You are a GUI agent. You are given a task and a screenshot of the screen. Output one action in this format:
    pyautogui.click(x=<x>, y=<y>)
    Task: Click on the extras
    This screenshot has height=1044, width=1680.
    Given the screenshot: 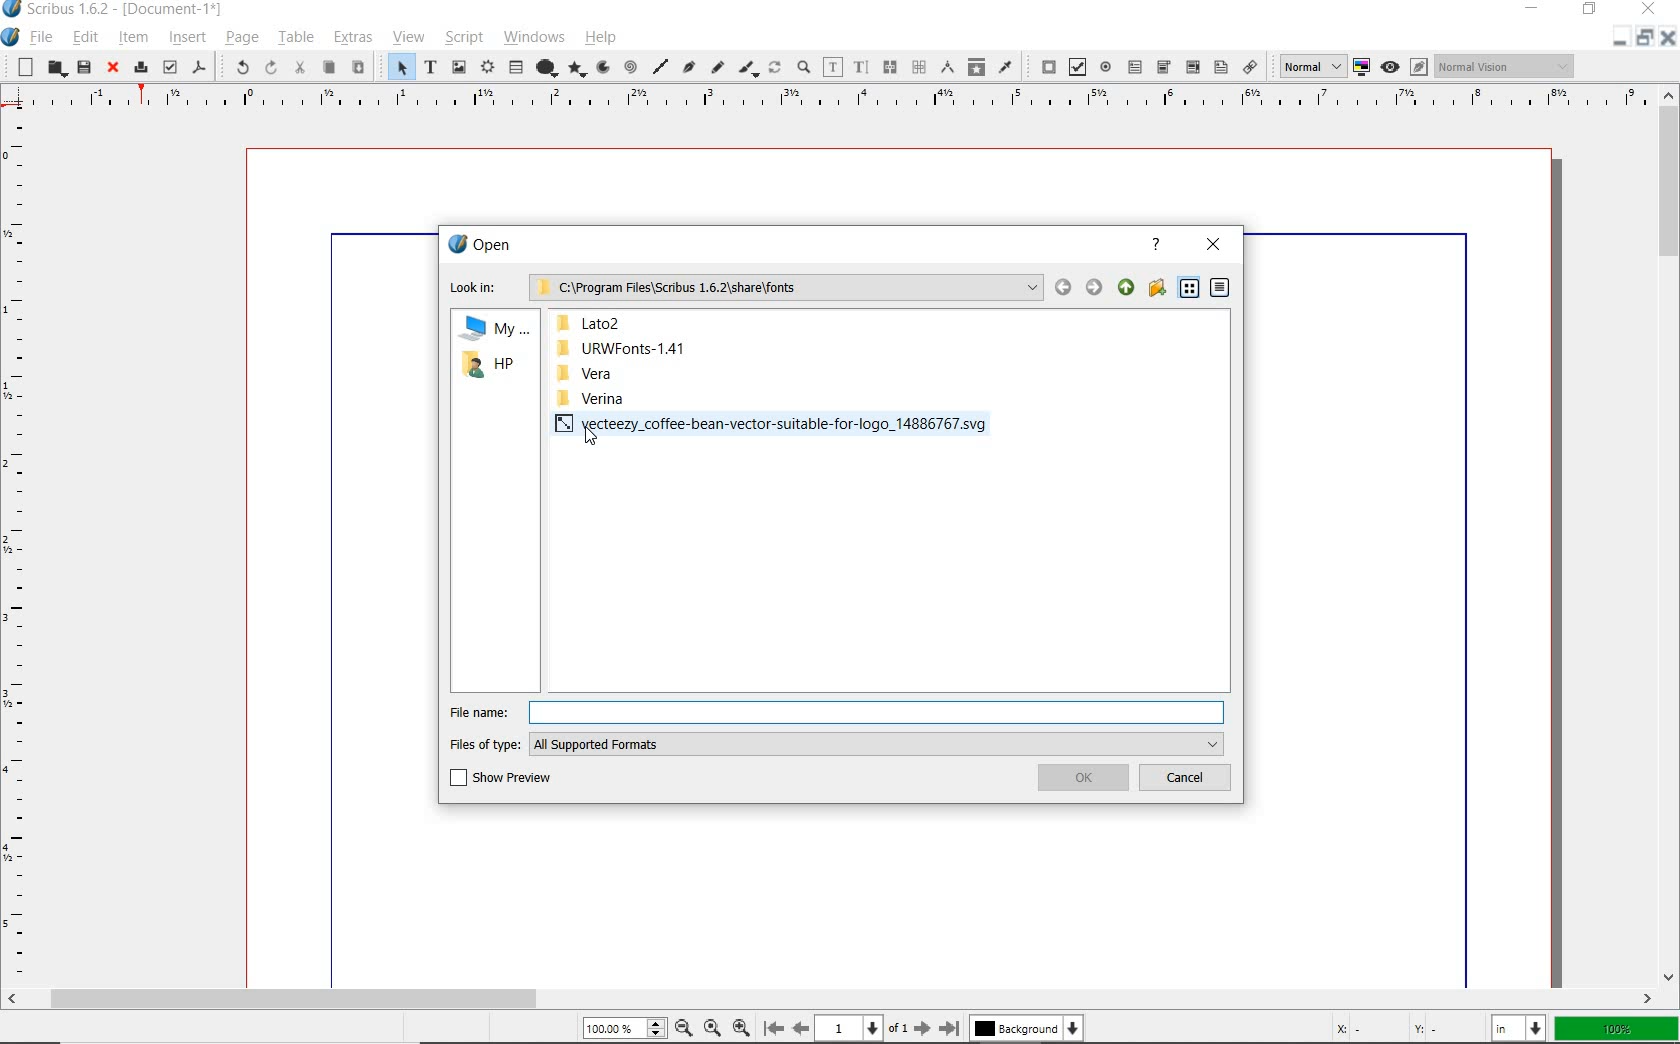 What is the action you would take?
    pyautogui.click(x=352, y=37)
    